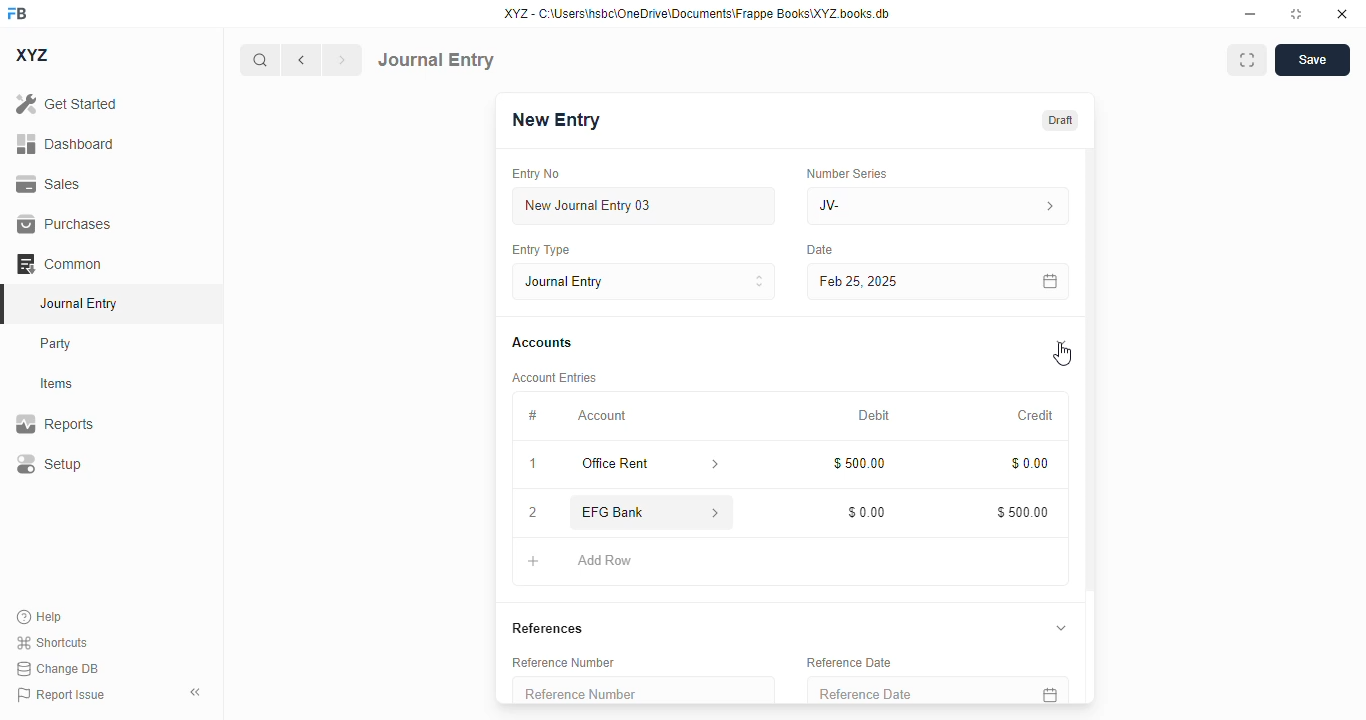 The width and height of the screenshot is (1366, 720). I want to click on XYZ, so click(33, 55).